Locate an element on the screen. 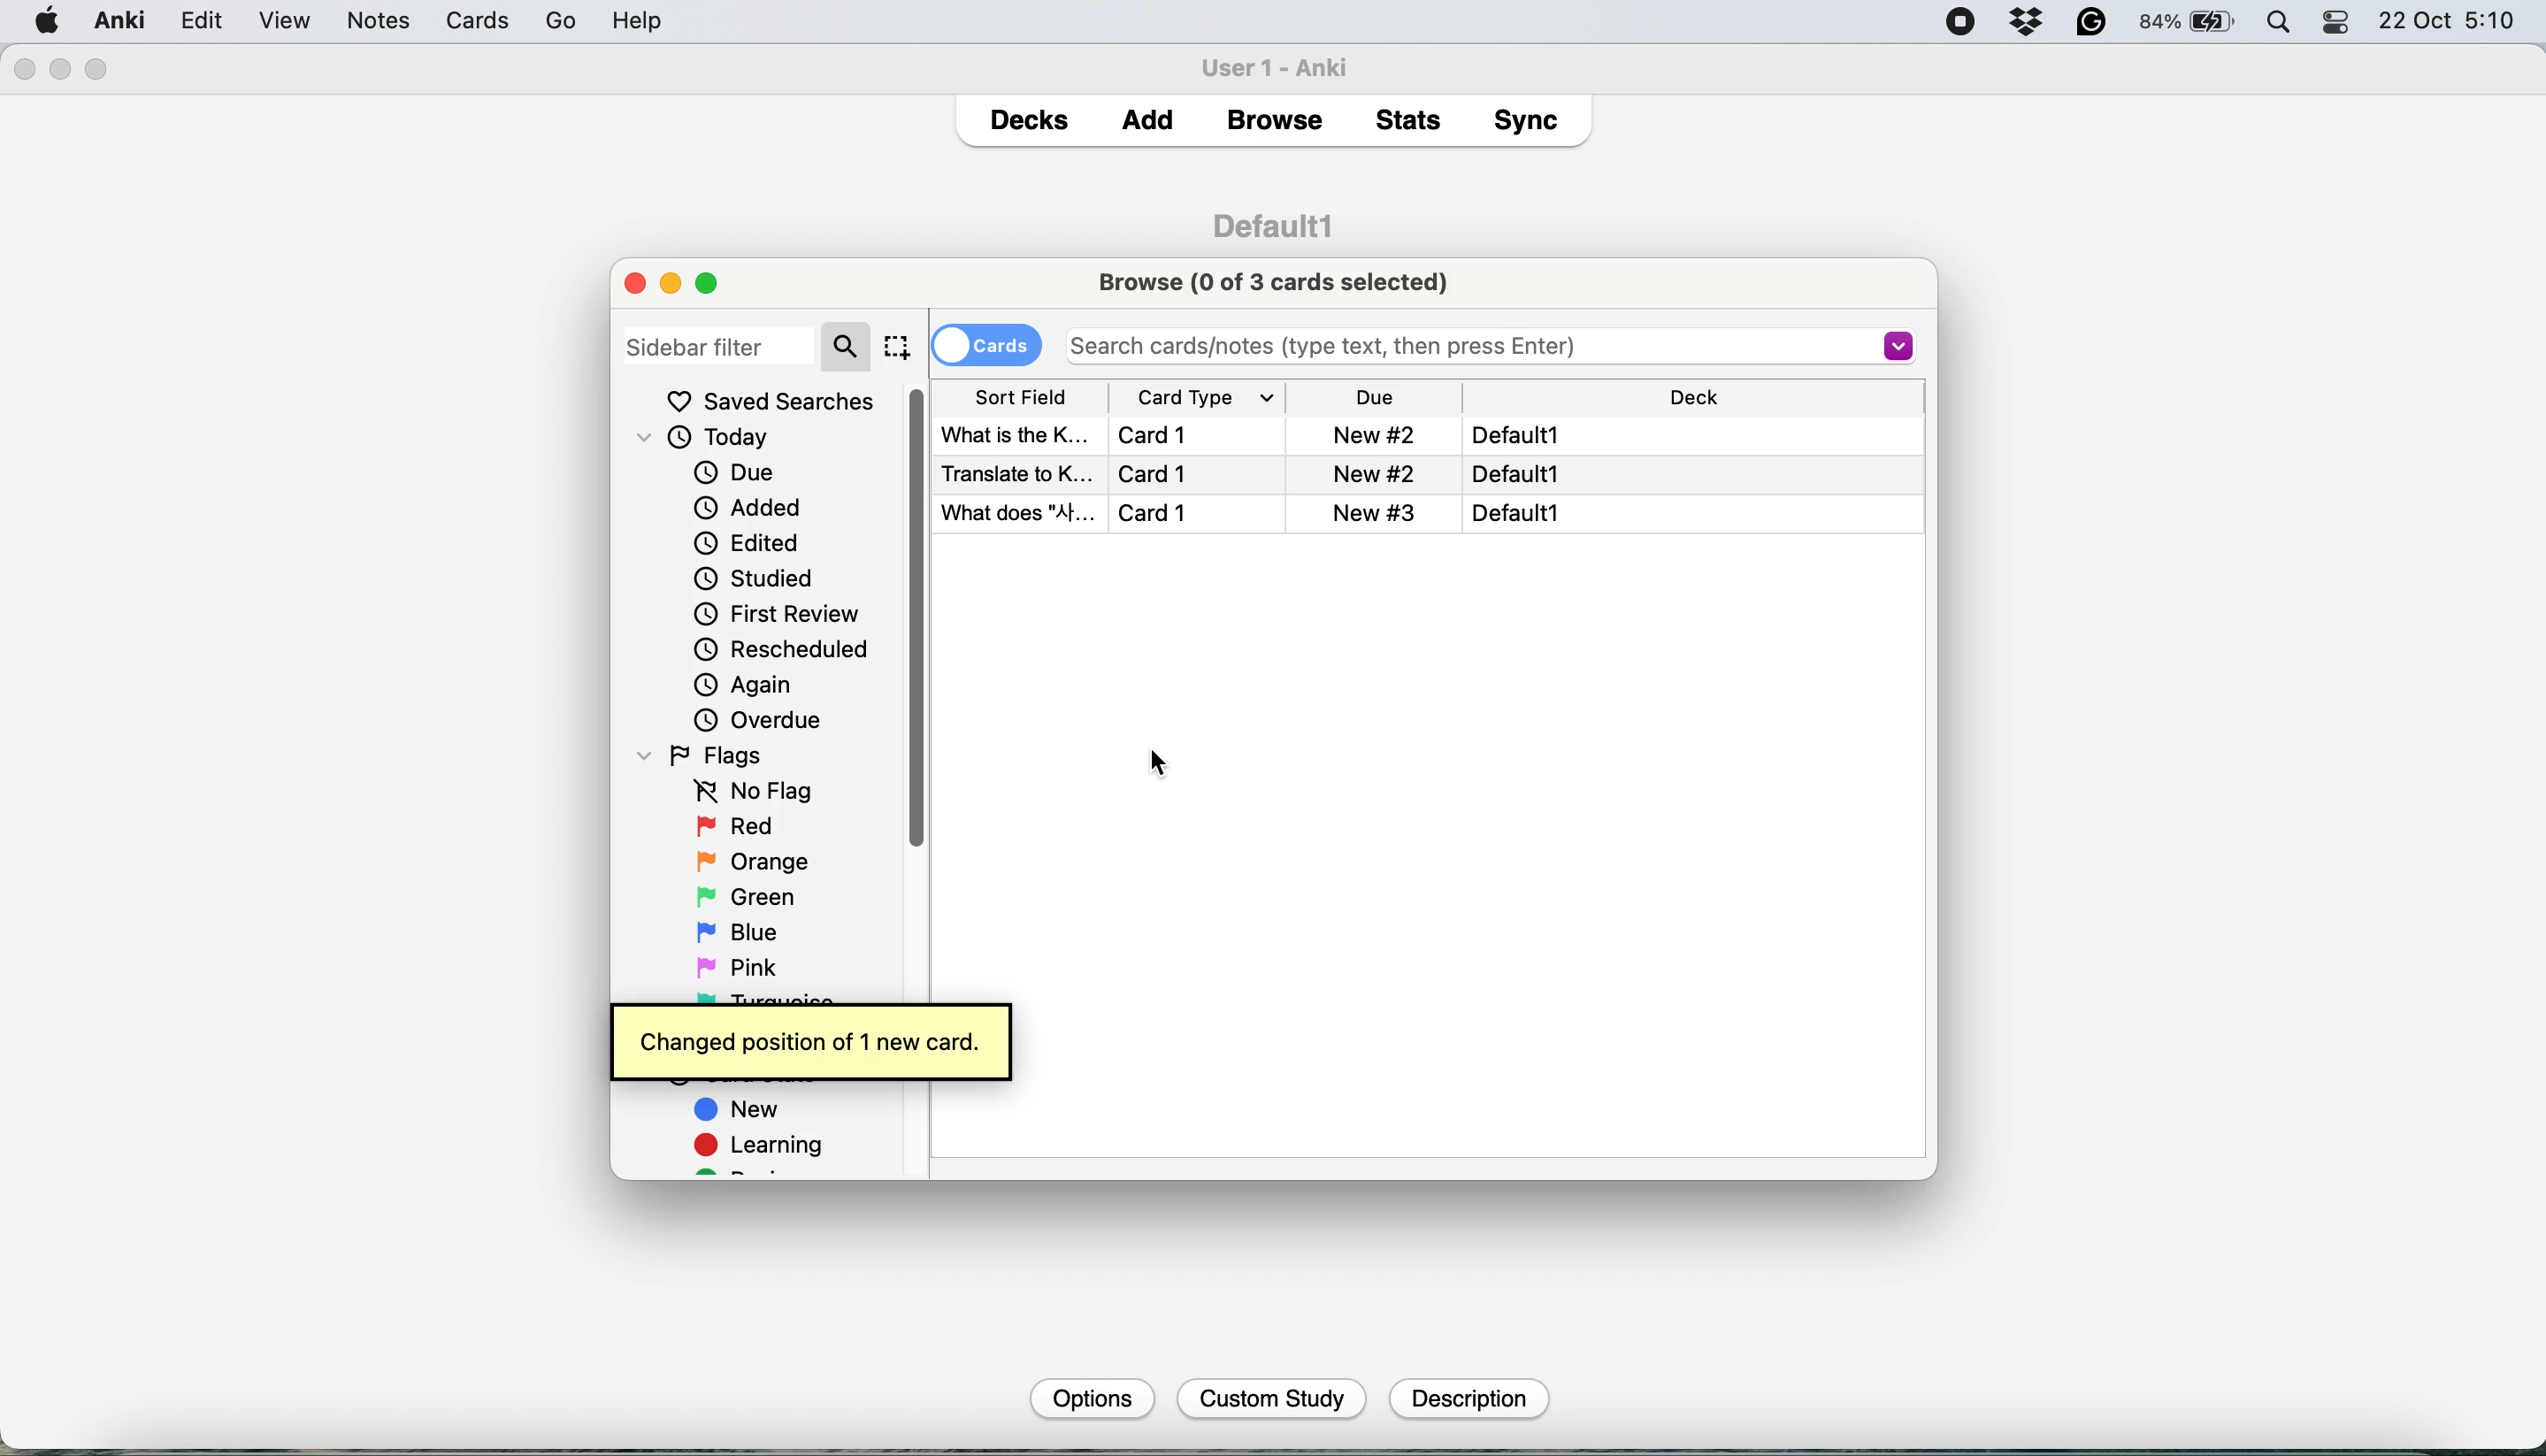 This screenshot has width=2546, height=1456. battery is located at coordinates (2189, 23).